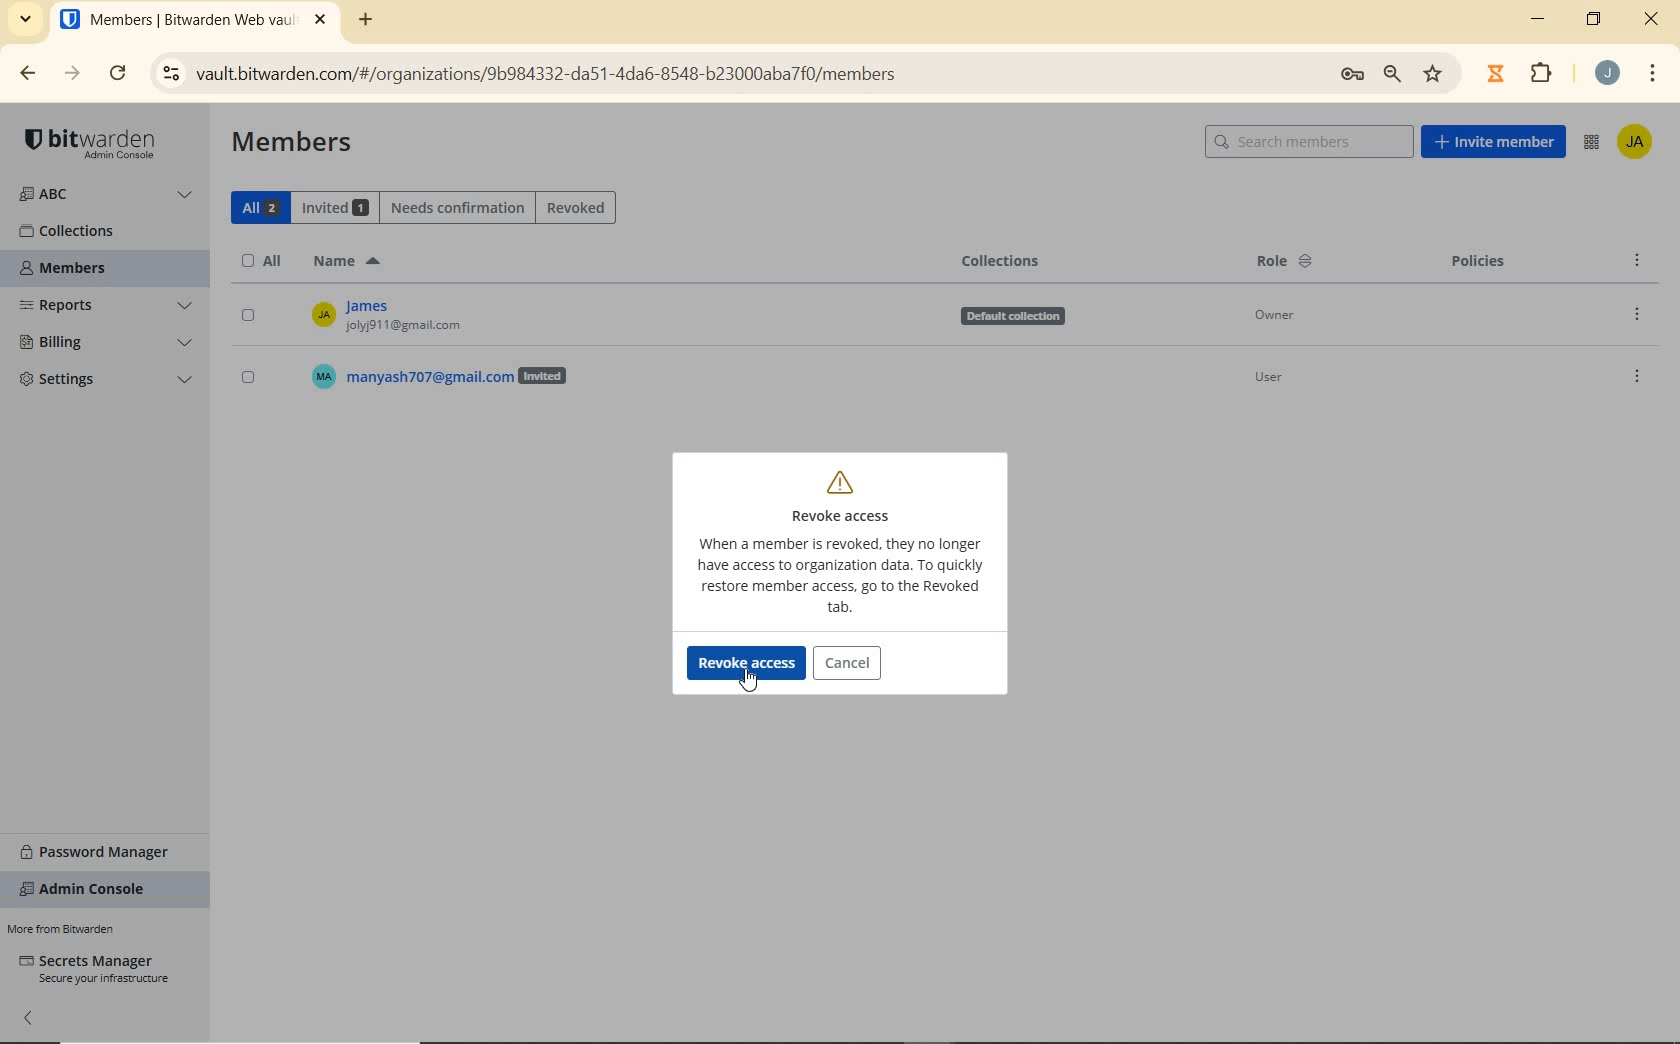 This screenshot has height=1044, width=1680. I want to click on LOGO, so click(95, 142).